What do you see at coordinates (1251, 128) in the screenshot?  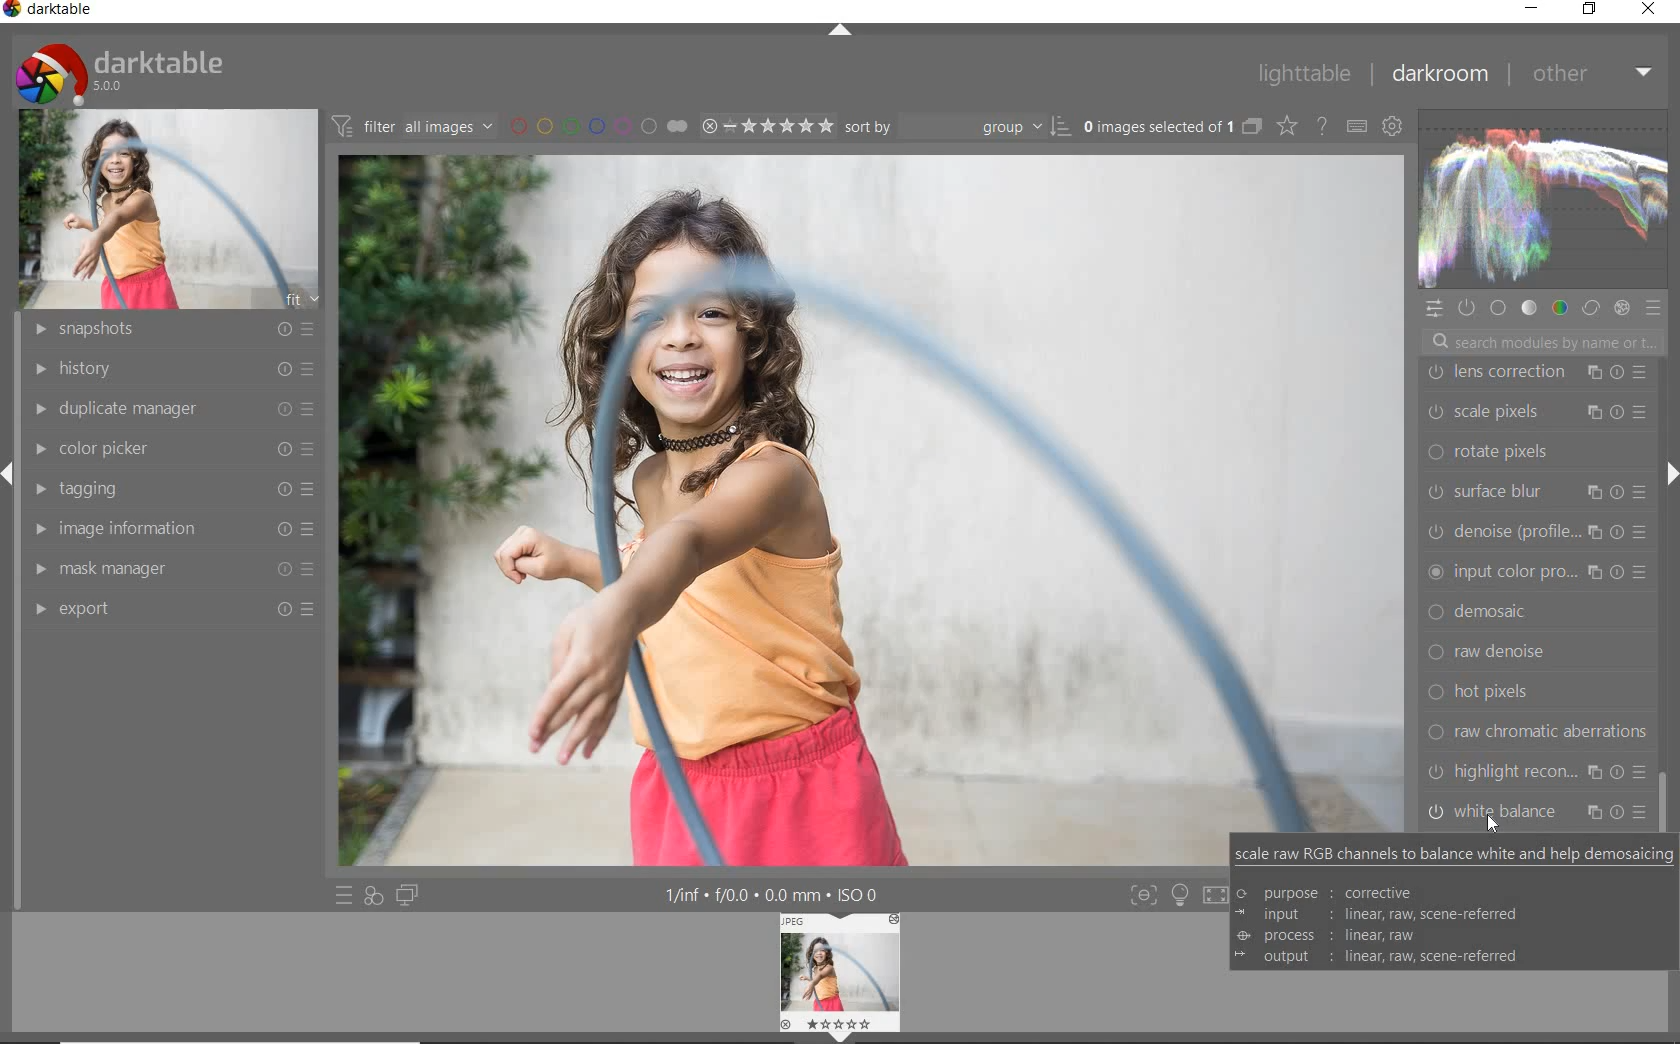 I see `collapse grouped images` at bounding box center [1251, 128].